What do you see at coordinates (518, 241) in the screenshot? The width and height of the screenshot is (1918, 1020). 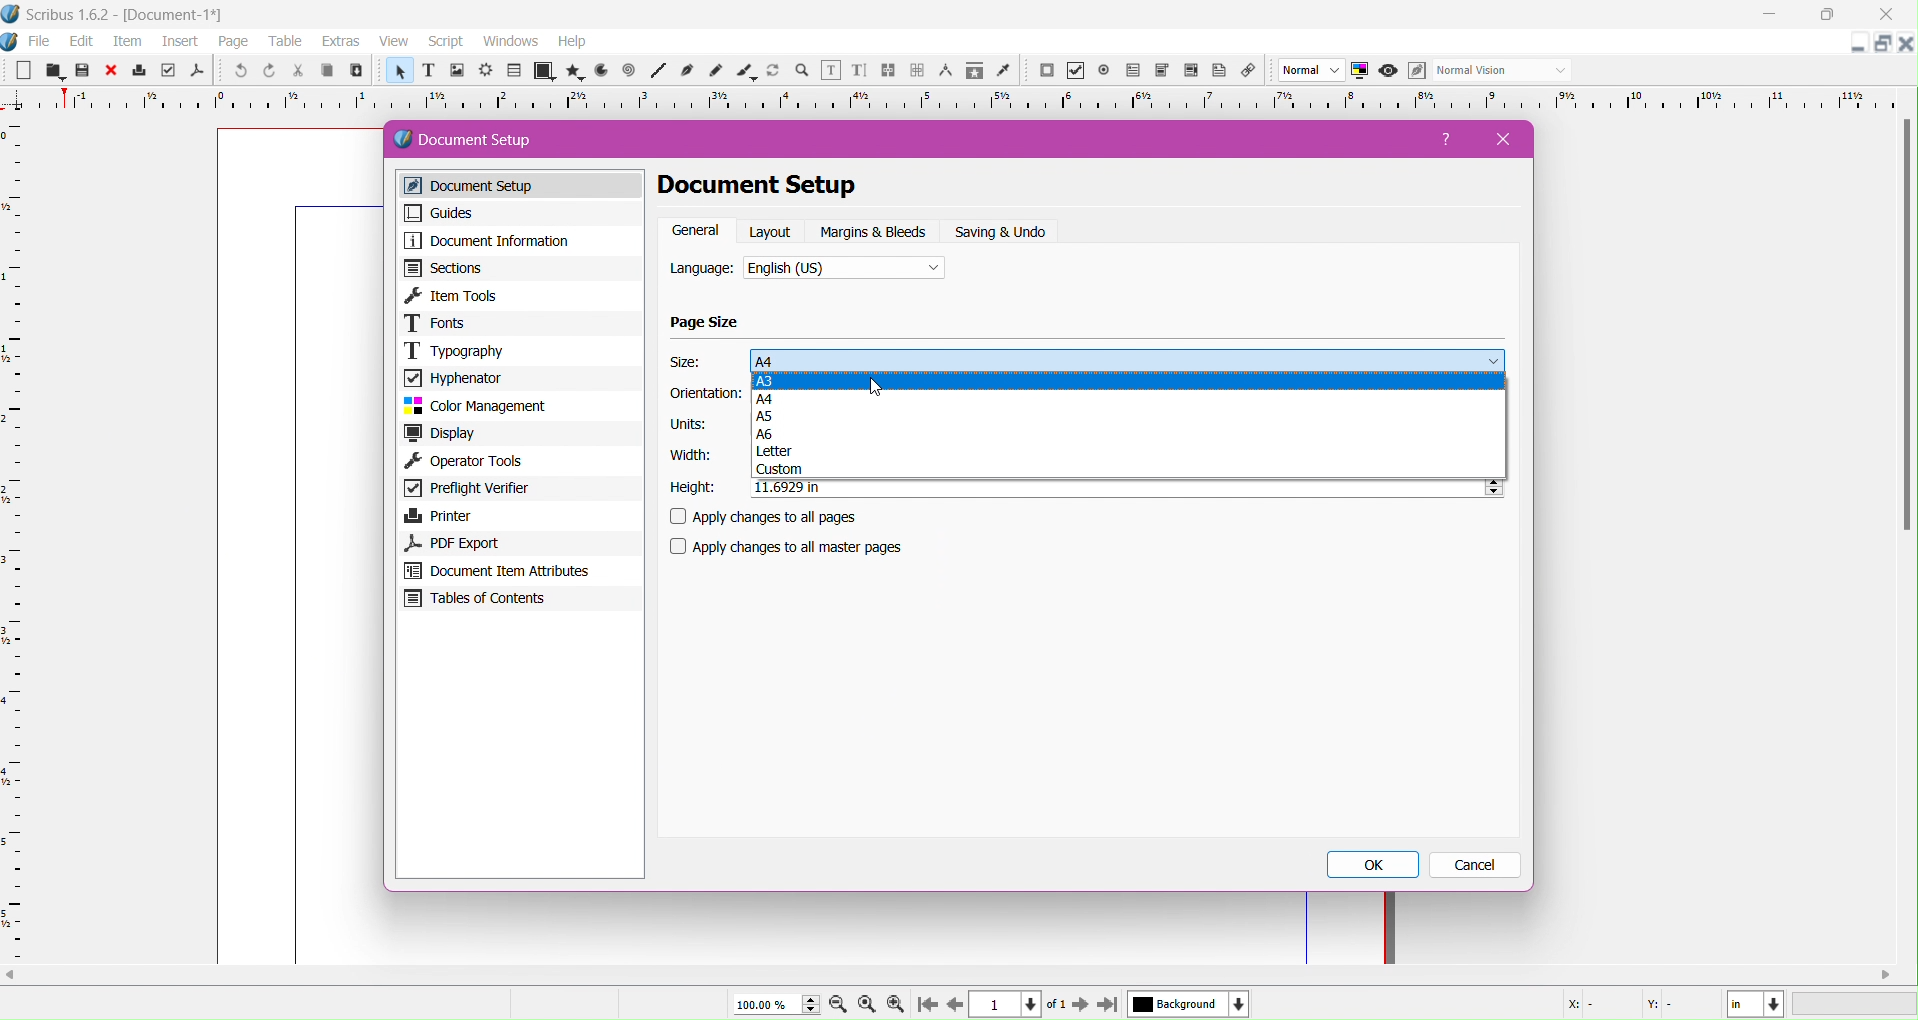 I see `Document Information` at bounding box center [518, 241].